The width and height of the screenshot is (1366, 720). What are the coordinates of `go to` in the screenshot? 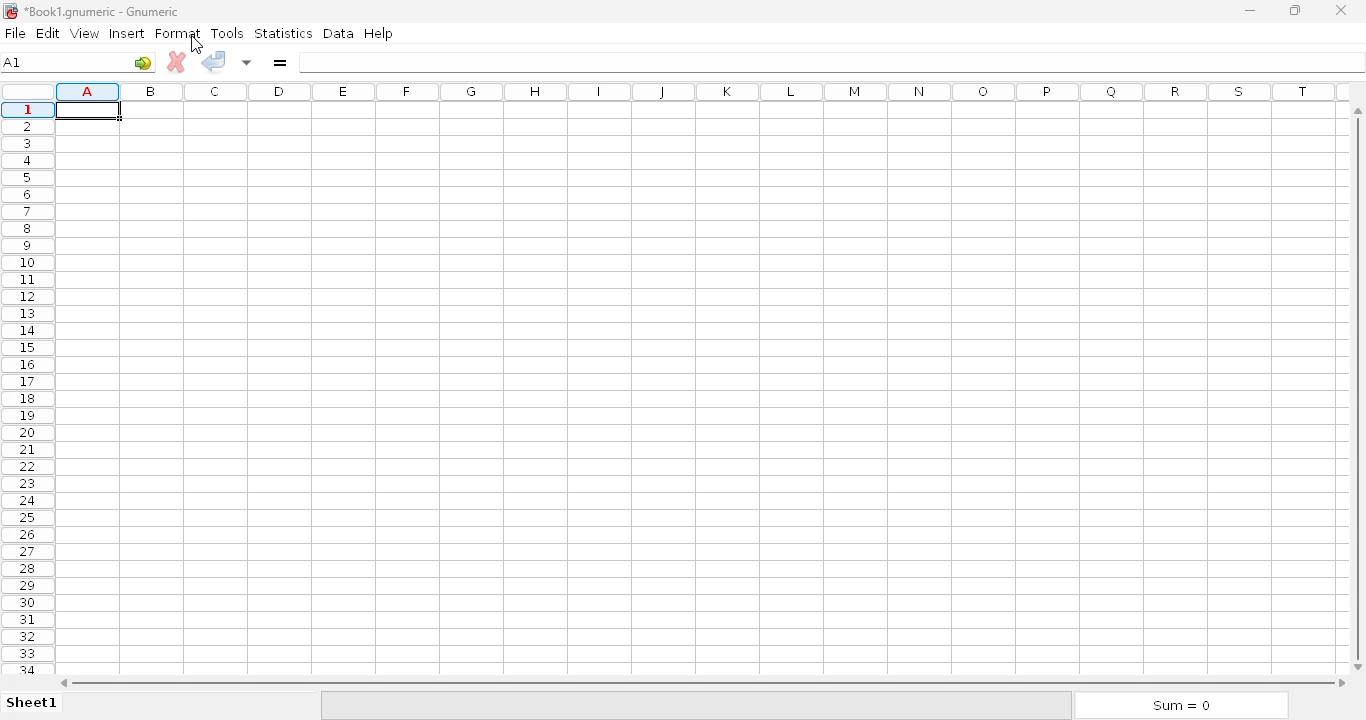 It's located at (143, 62).